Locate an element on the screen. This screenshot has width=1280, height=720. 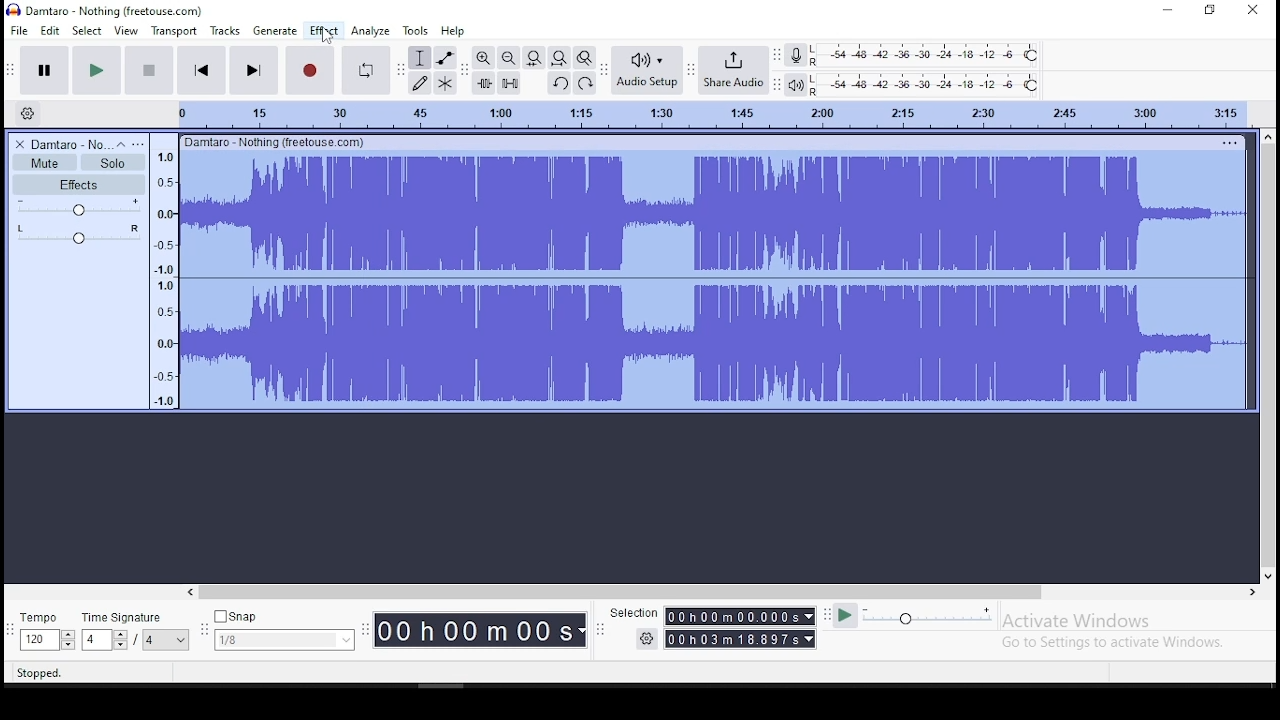
trim audio outside selection is located at coordinates (484, 83).